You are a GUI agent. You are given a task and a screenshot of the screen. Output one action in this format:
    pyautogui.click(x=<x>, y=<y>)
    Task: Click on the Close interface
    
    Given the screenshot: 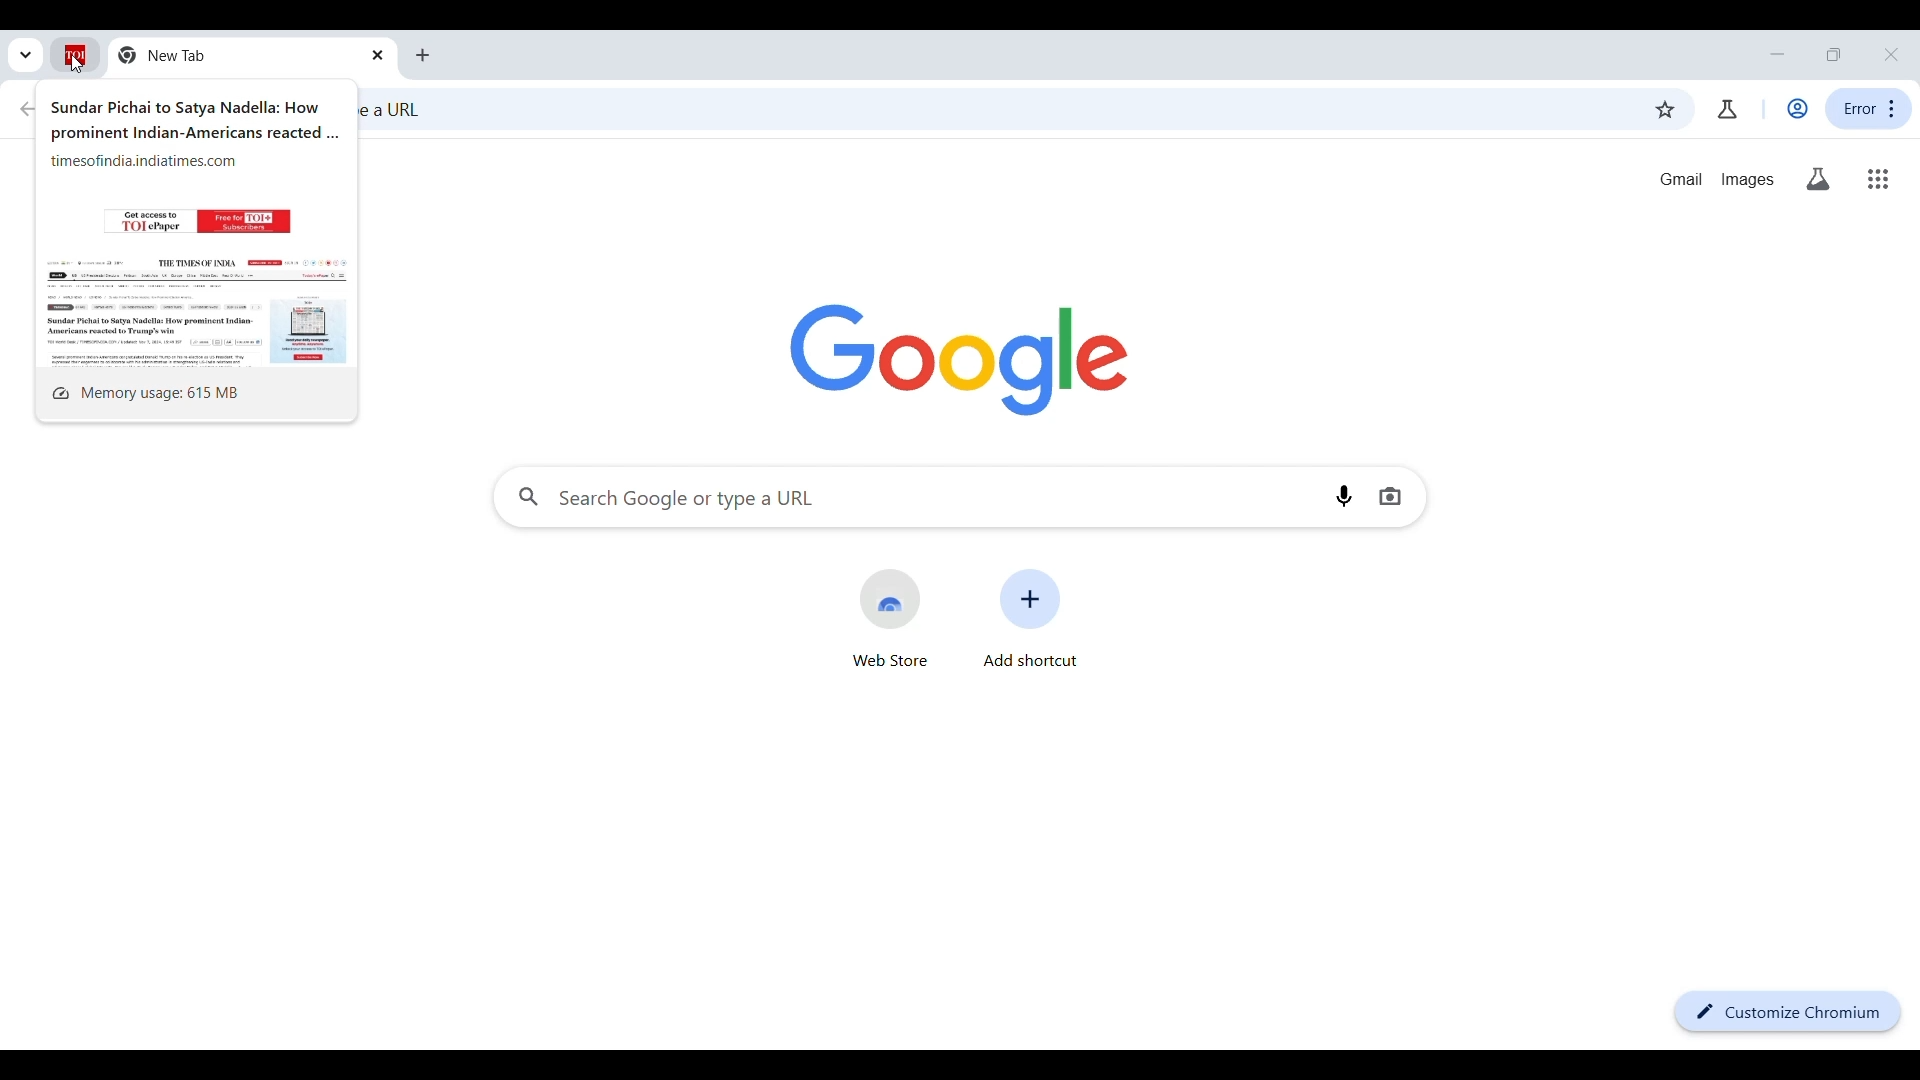 What is the action you would take?
    pyautogui.click(x=1891, y=54)
    